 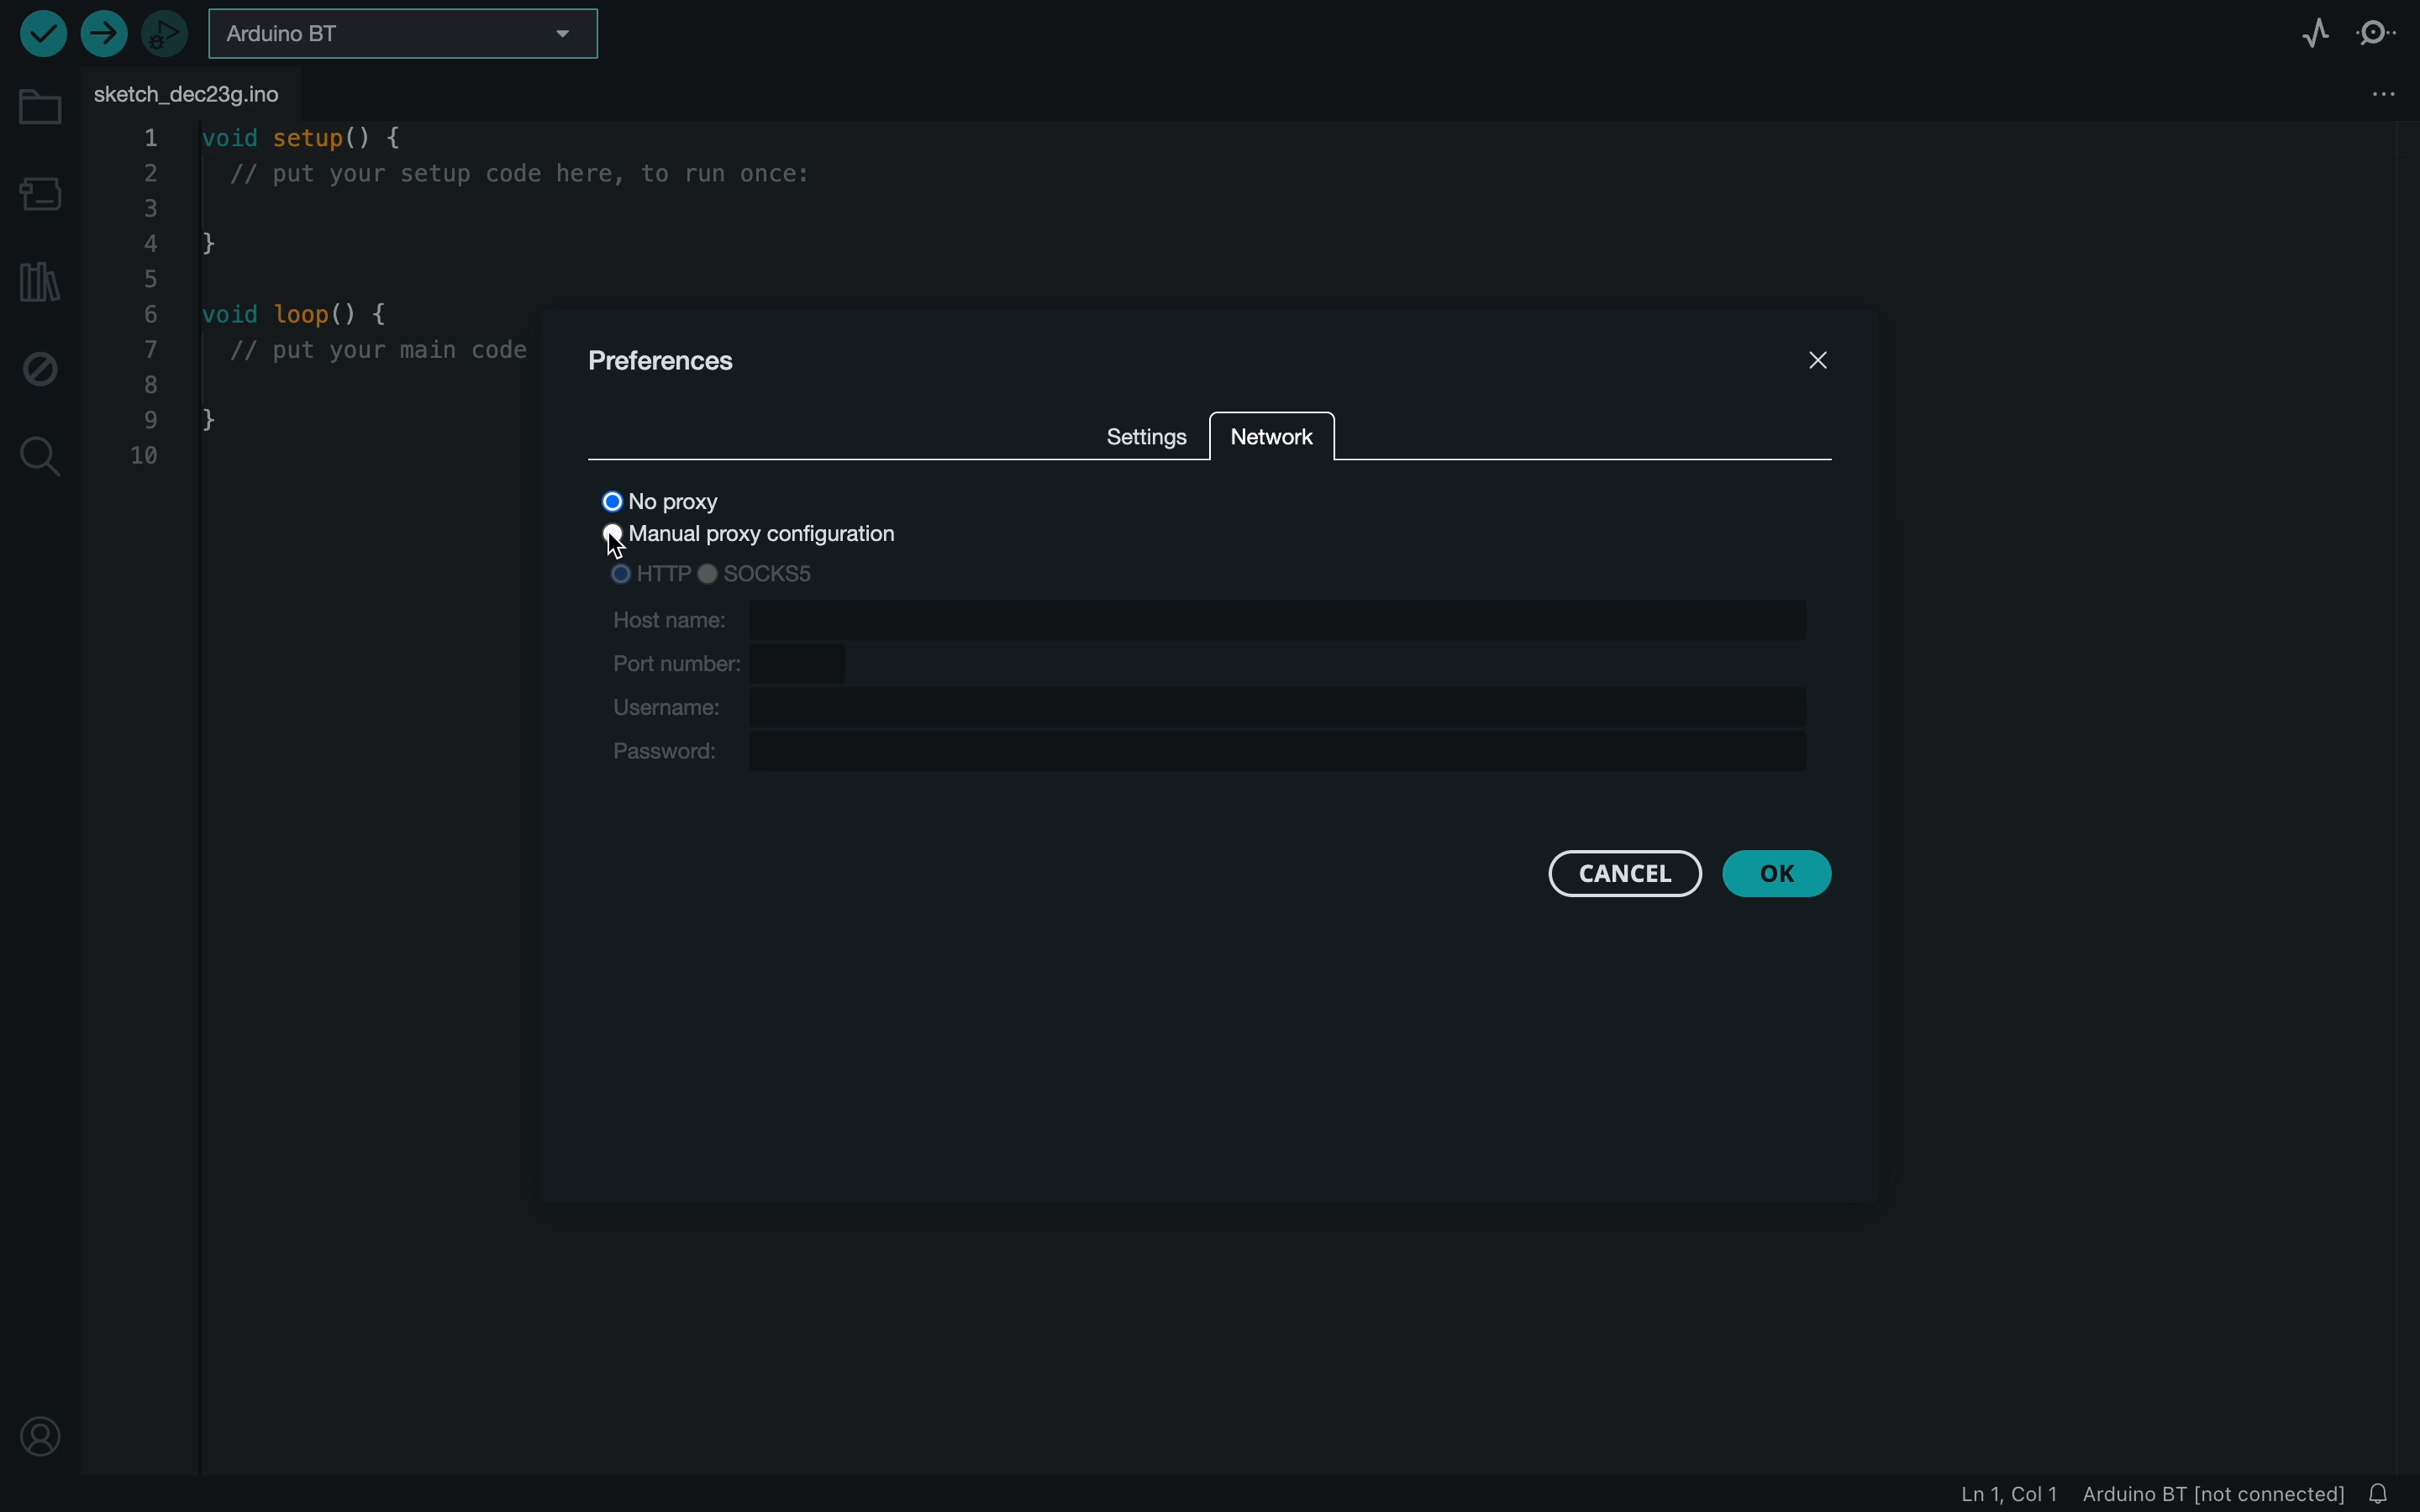 What do you see at coordinates (38, 458) in the screenshot?
I see `search` at bounding box center [38, 458].